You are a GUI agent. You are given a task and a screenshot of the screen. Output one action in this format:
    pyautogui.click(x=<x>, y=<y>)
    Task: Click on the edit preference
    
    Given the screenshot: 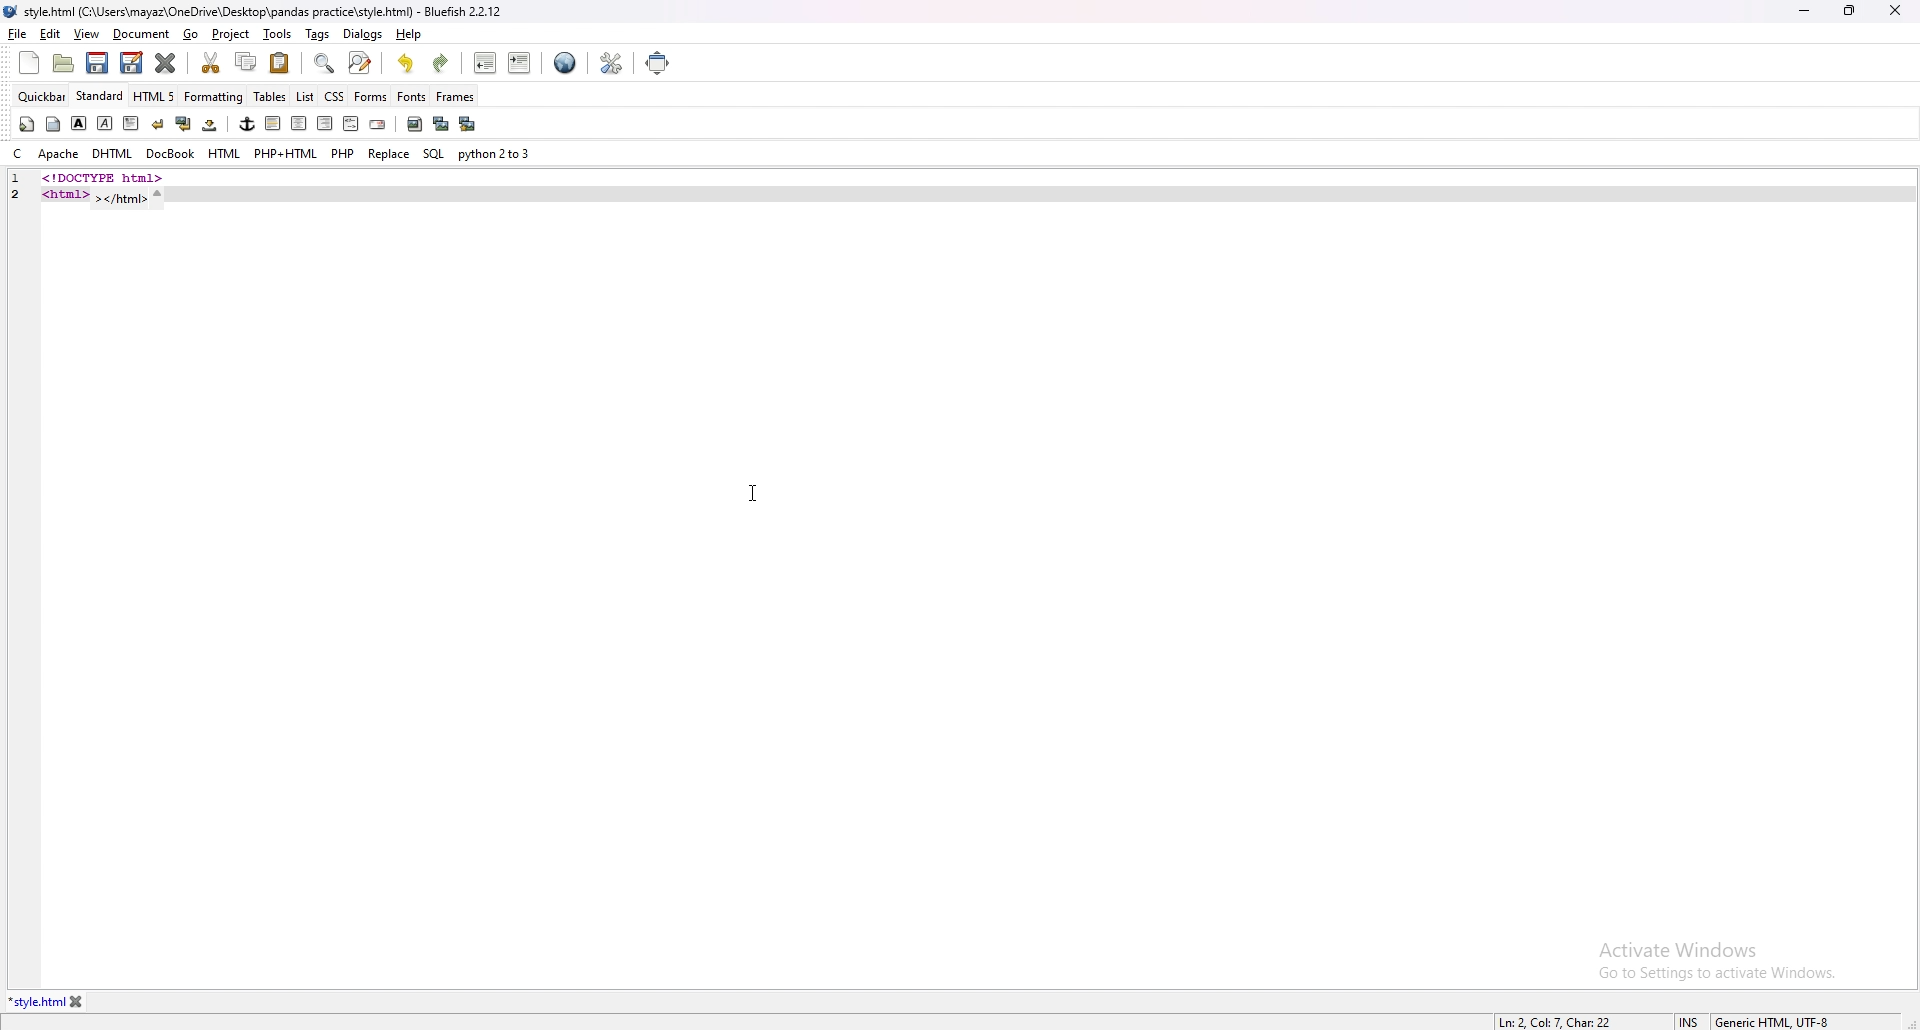 What is the action you would take?
    pyautogui.click(x=610, y=62)
    